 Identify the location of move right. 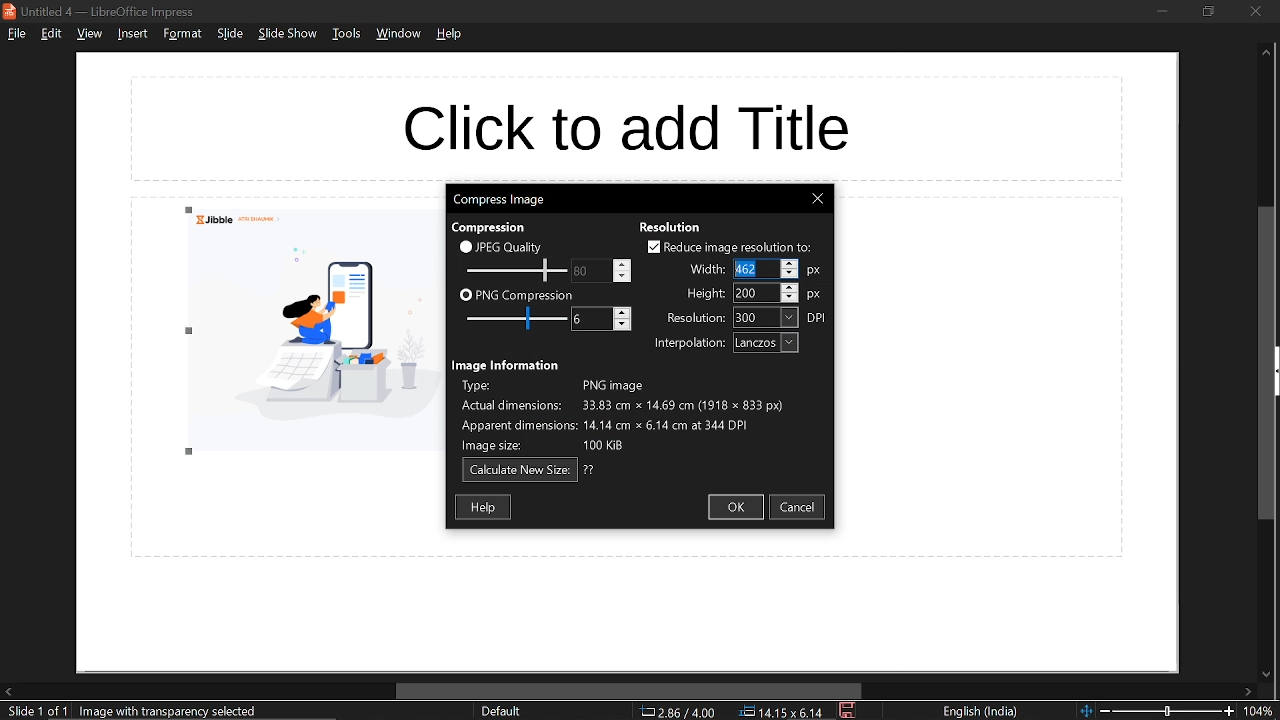
(1248, 693).